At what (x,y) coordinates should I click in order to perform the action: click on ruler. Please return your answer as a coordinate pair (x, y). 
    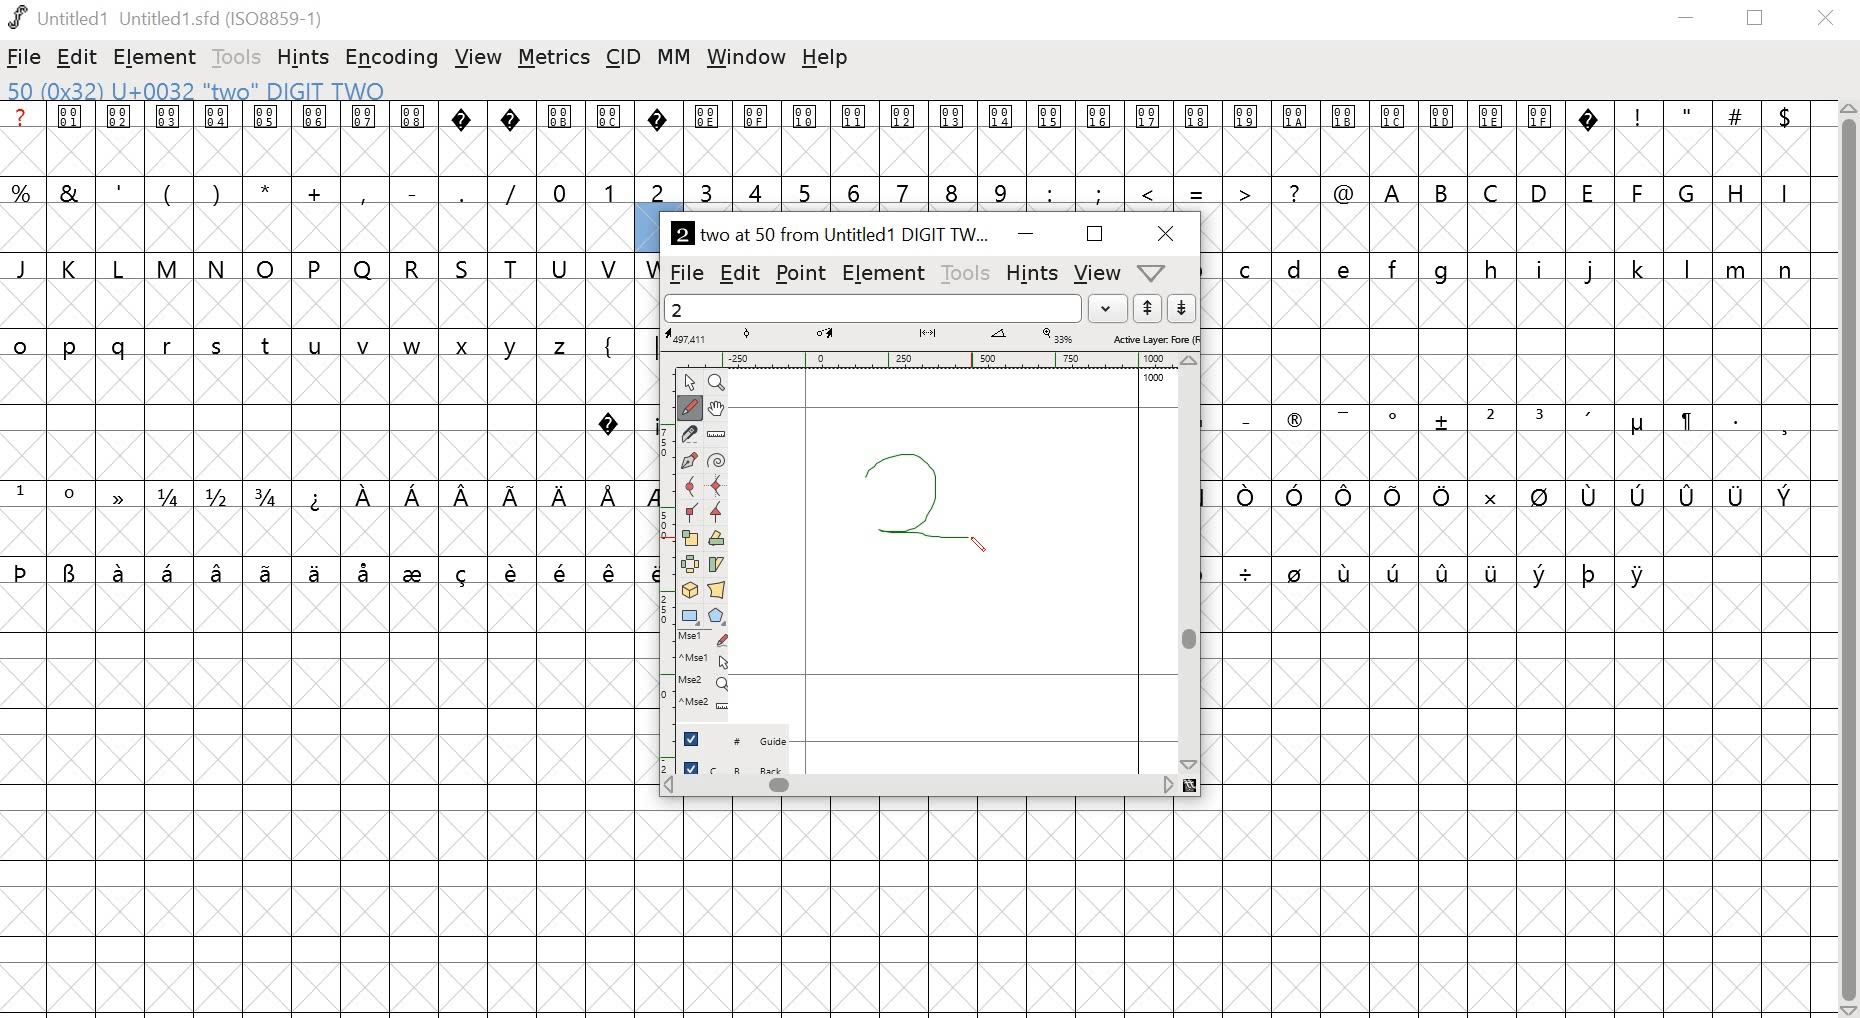
    Looking at the image, I should click on (667, 562).